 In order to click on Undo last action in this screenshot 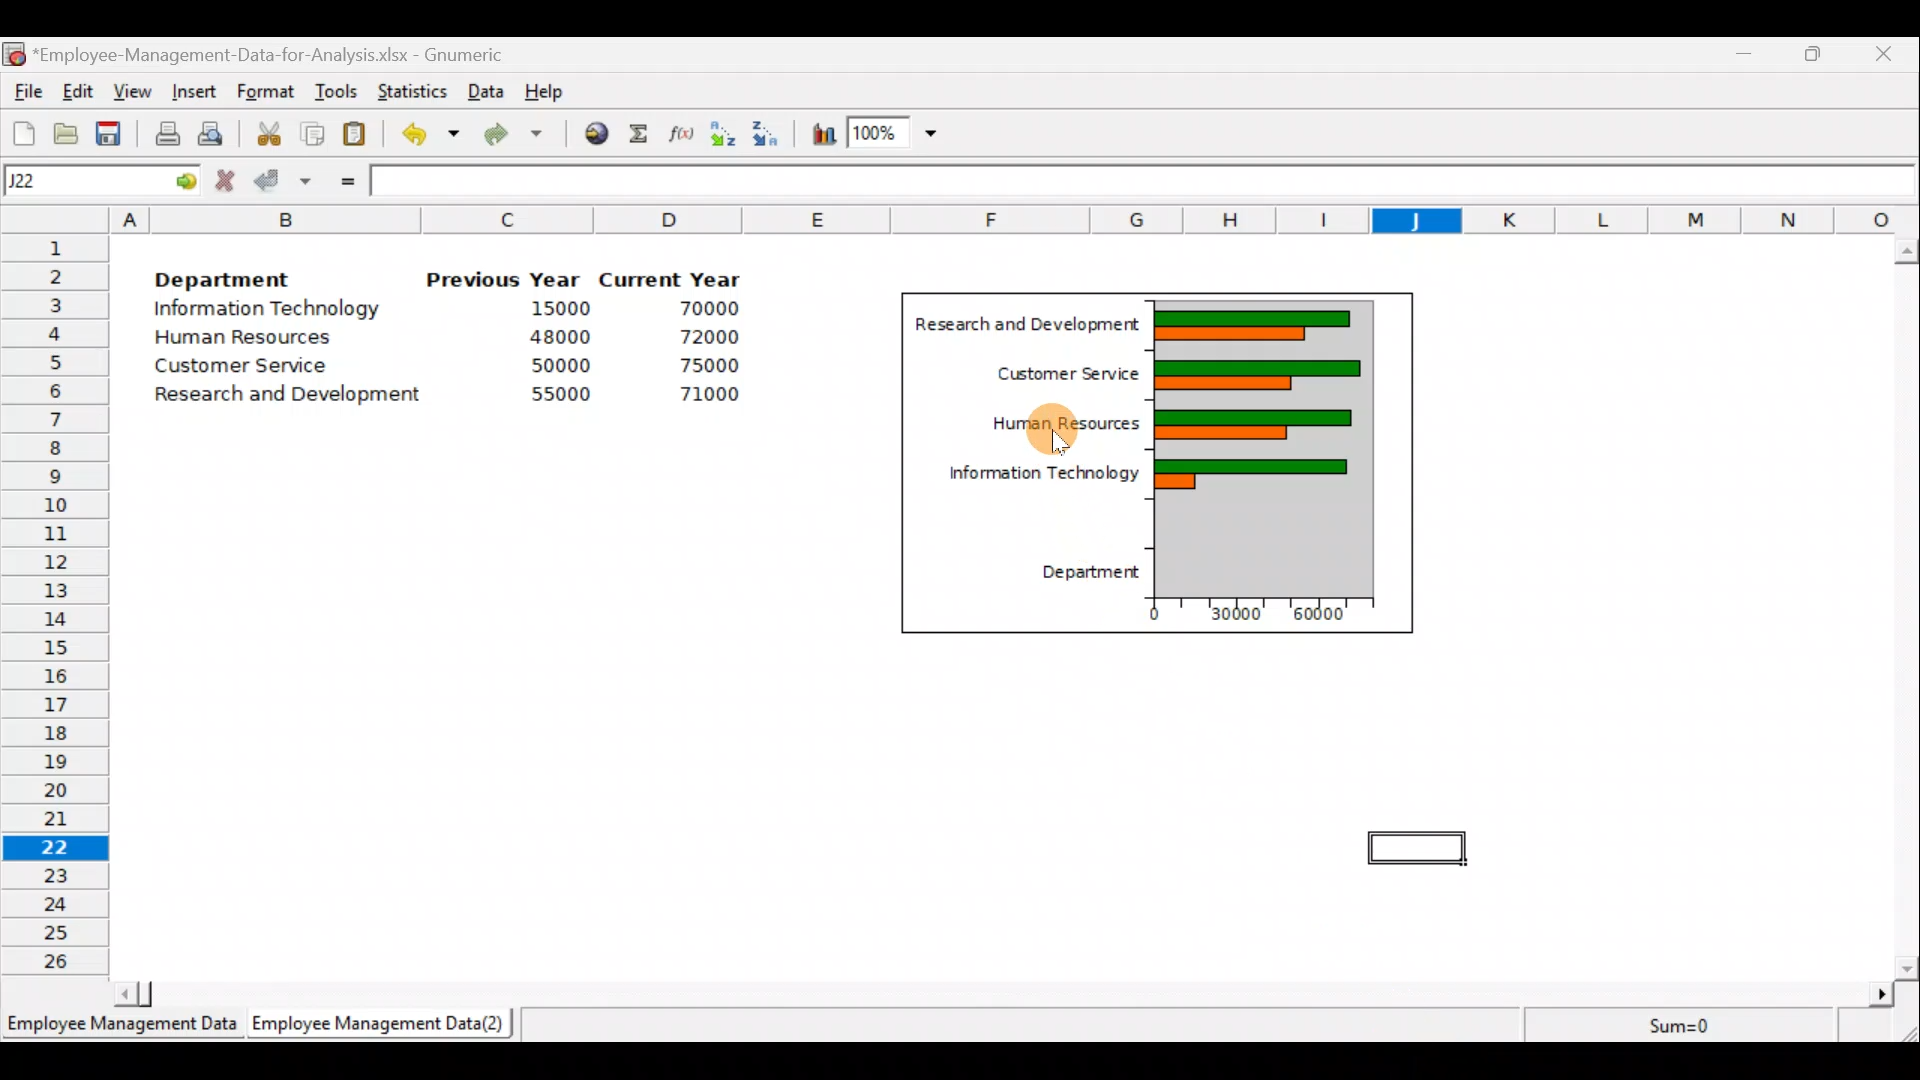, I will do `click(432, 138)`.